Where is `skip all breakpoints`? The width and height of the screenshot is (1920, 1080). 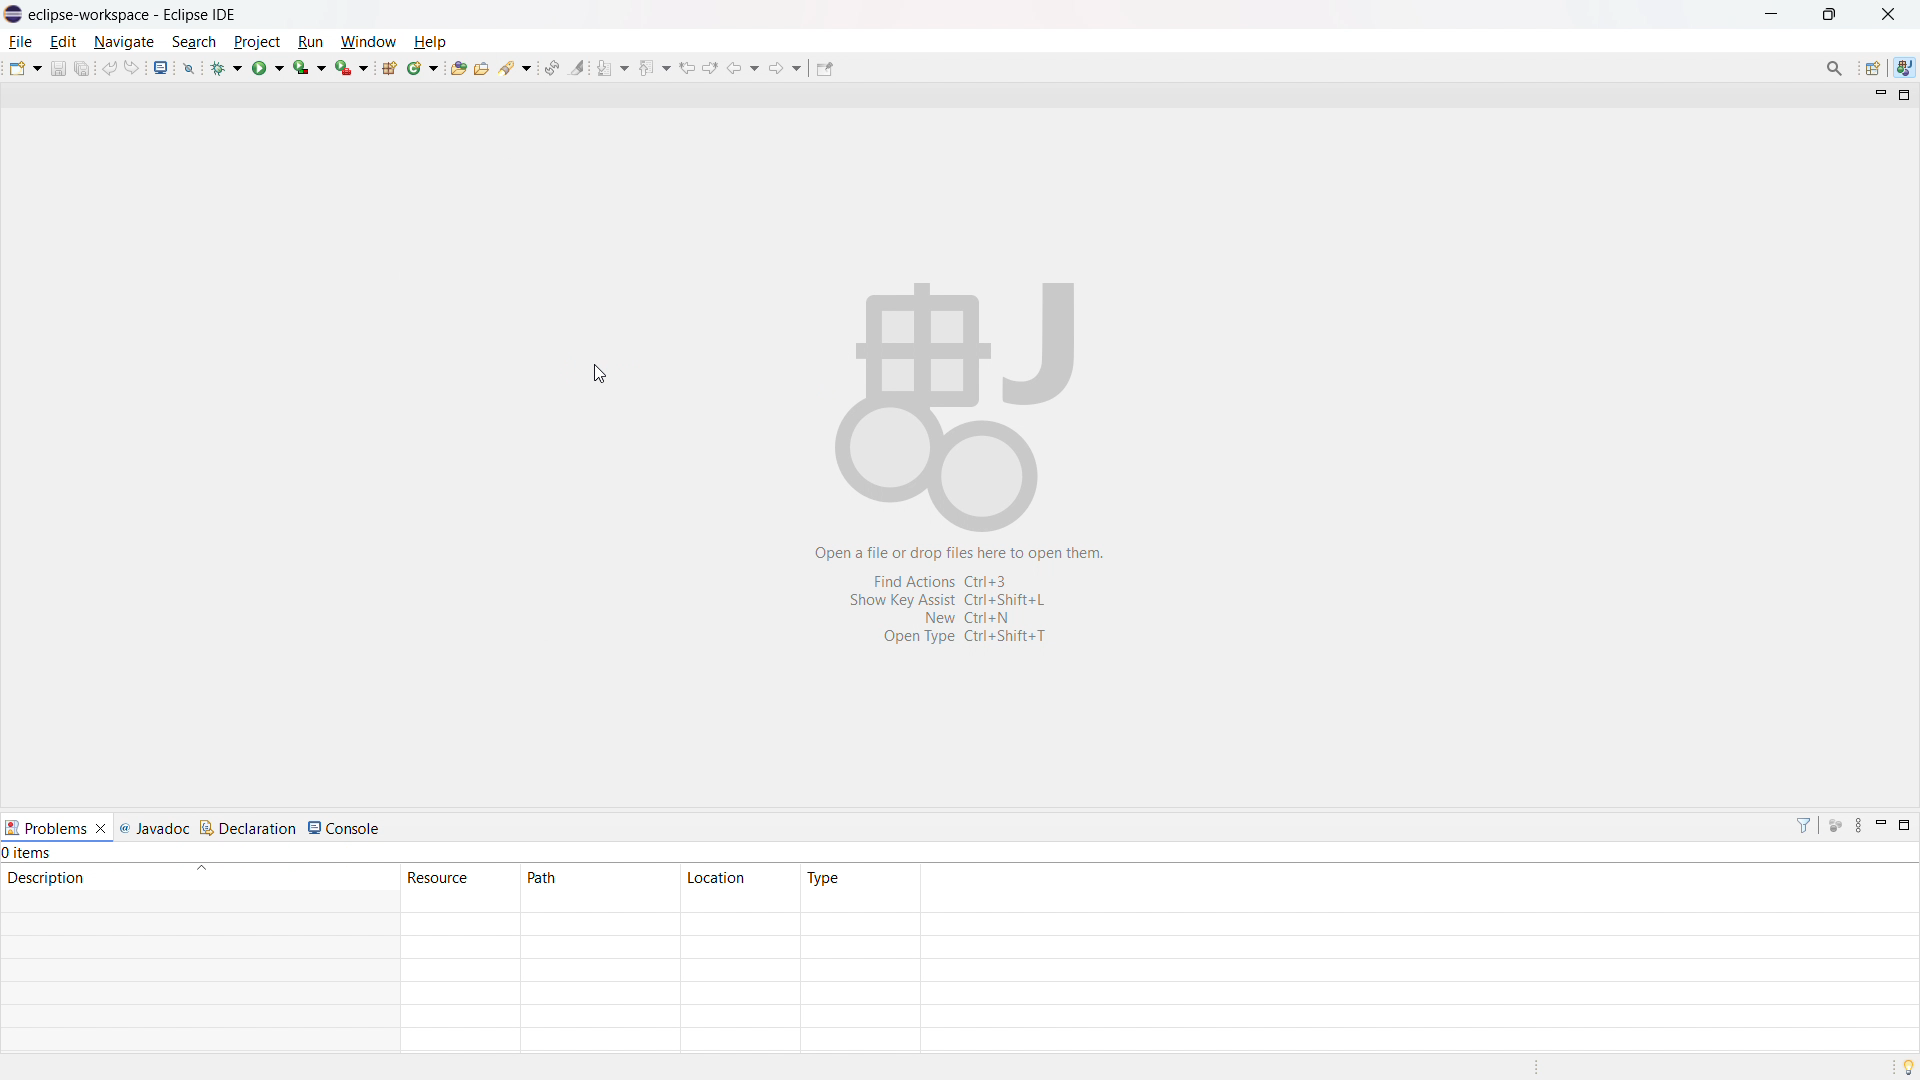 skip all breakpoints is located at coordinates (189, 69).